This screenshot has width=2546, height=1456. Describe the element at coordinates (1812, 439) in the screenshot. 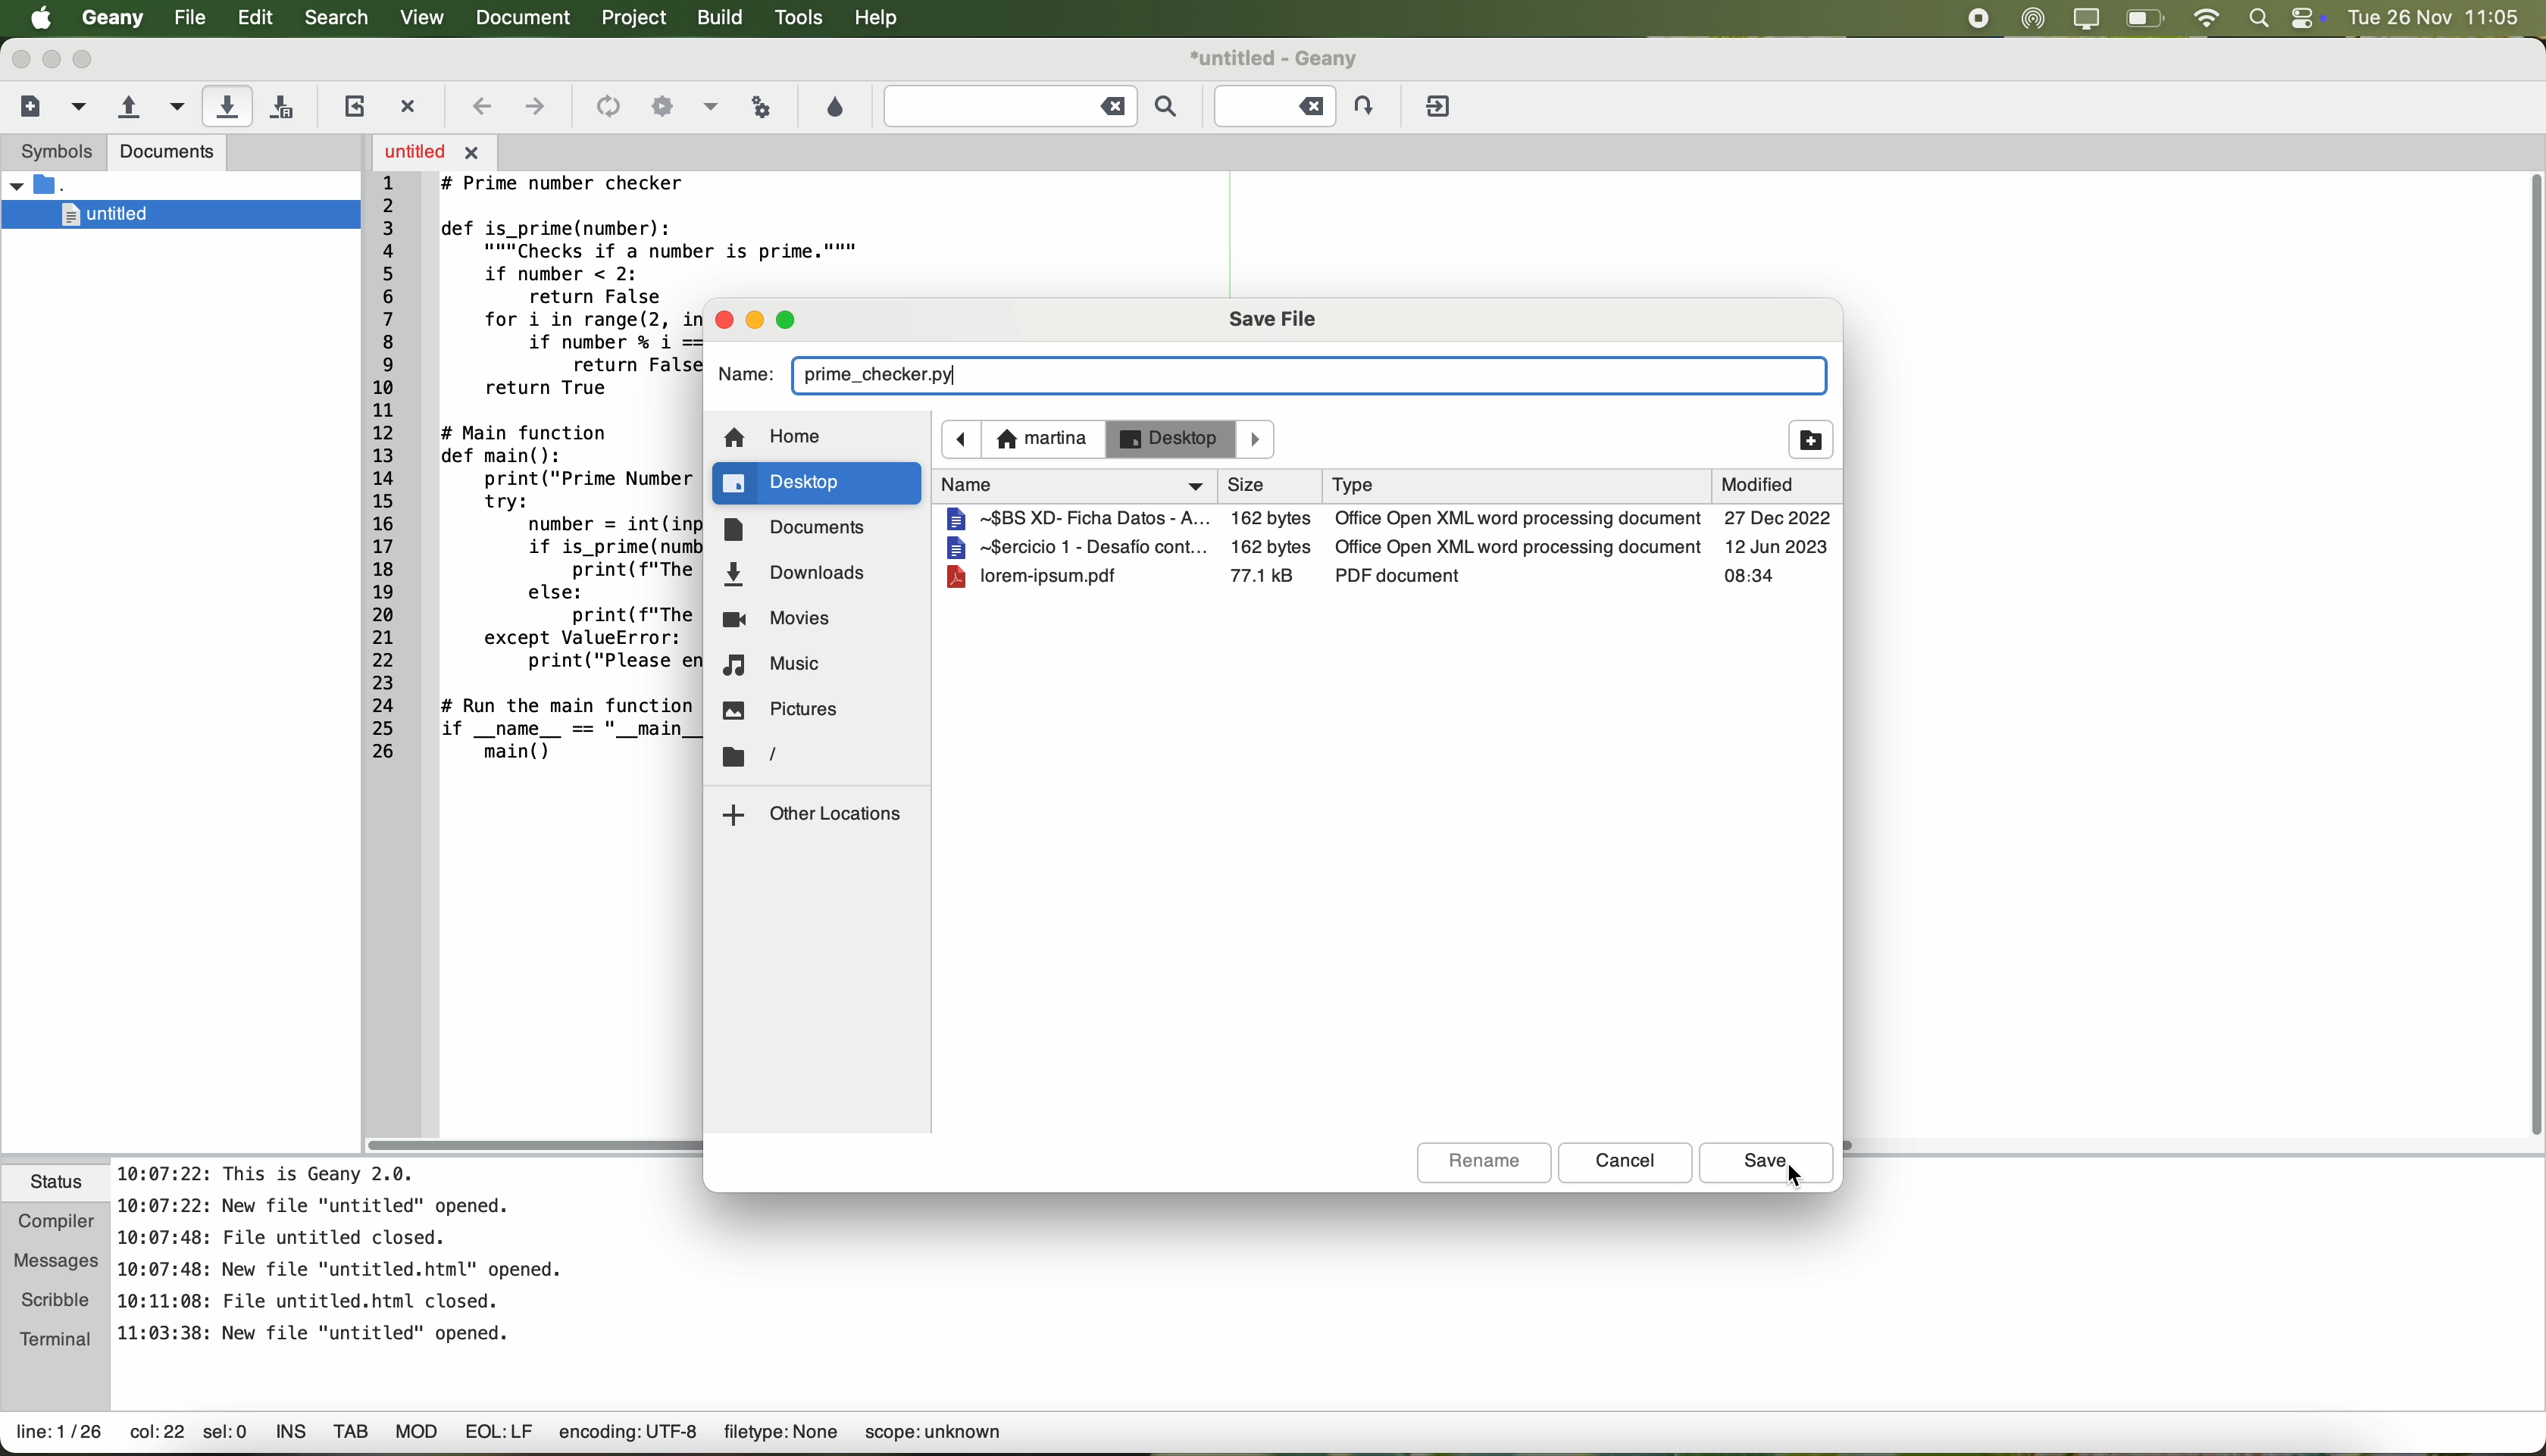

I see `add folder` at that location.